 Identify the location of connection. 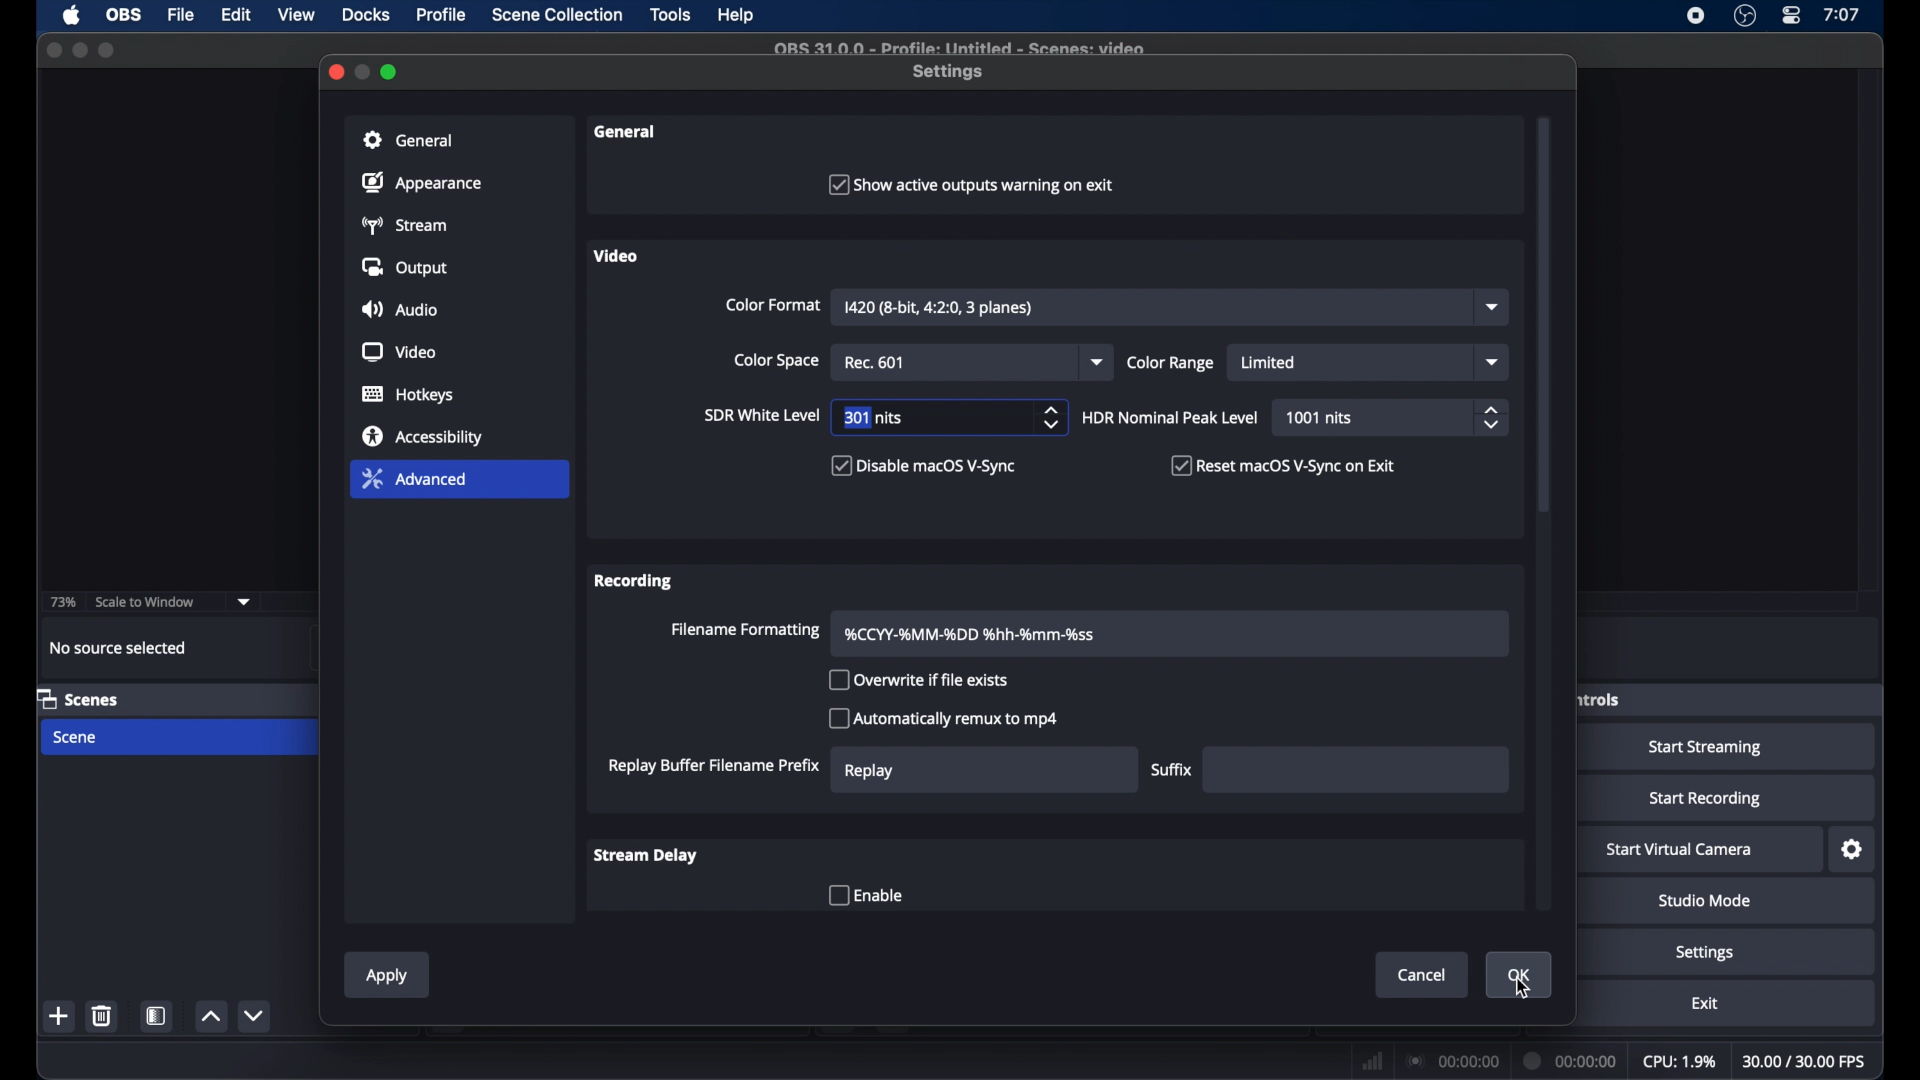
(1451, 1062).